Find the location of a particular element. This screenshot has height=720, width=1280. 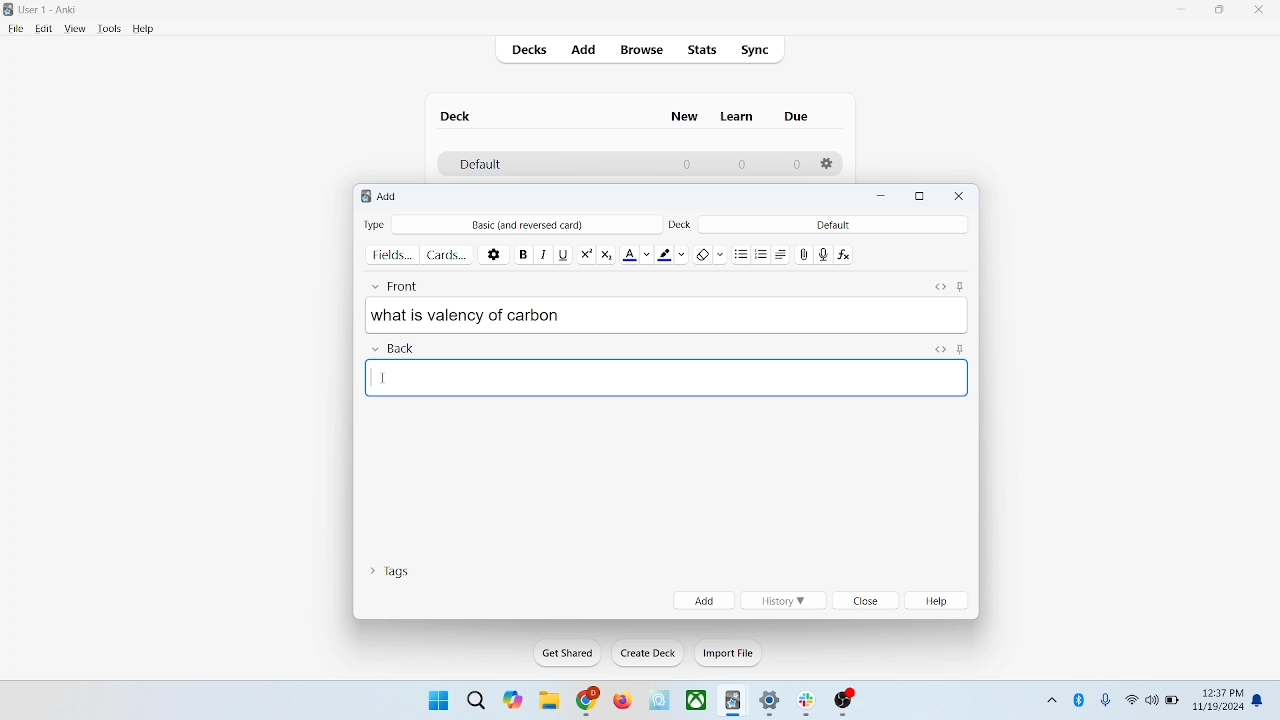

HTML editor is located at coordinates (939, 348).